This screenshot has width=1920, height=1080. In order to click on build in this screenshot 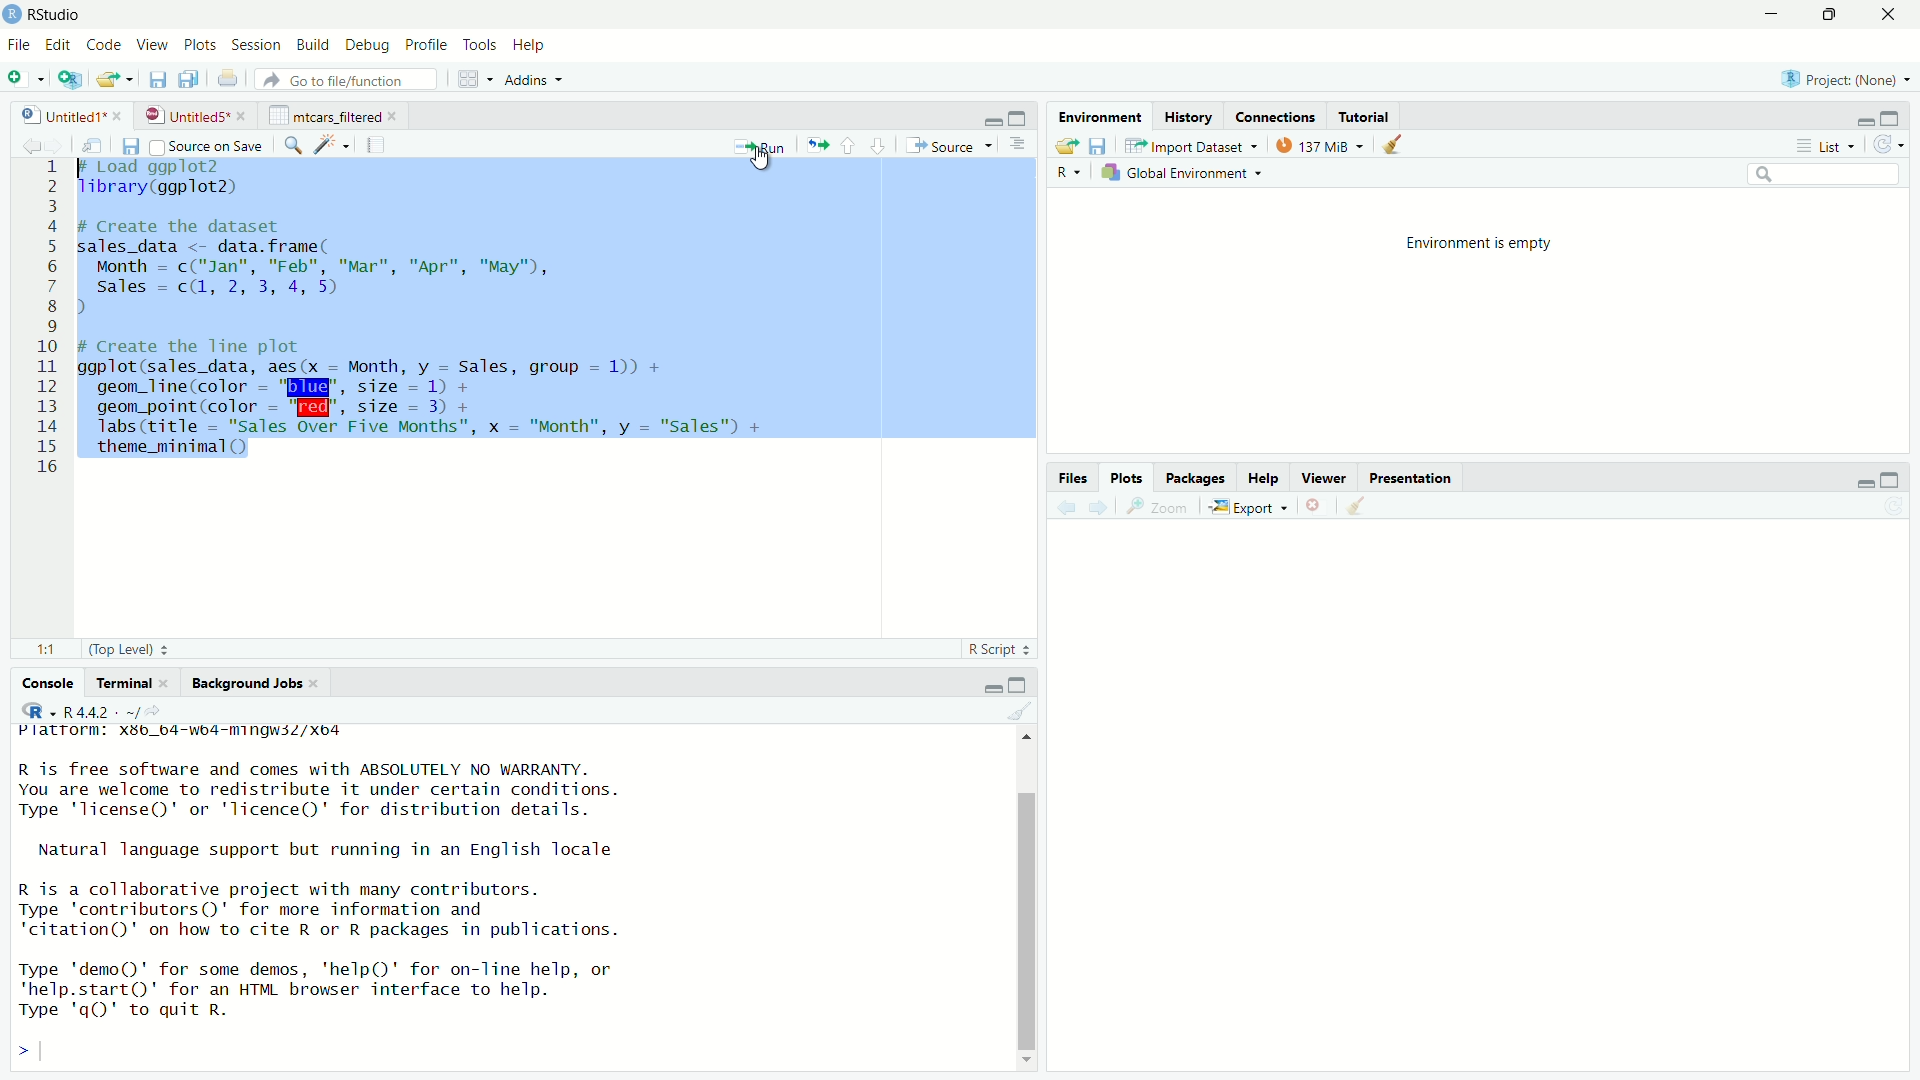, I will do `click(315, 45)`.